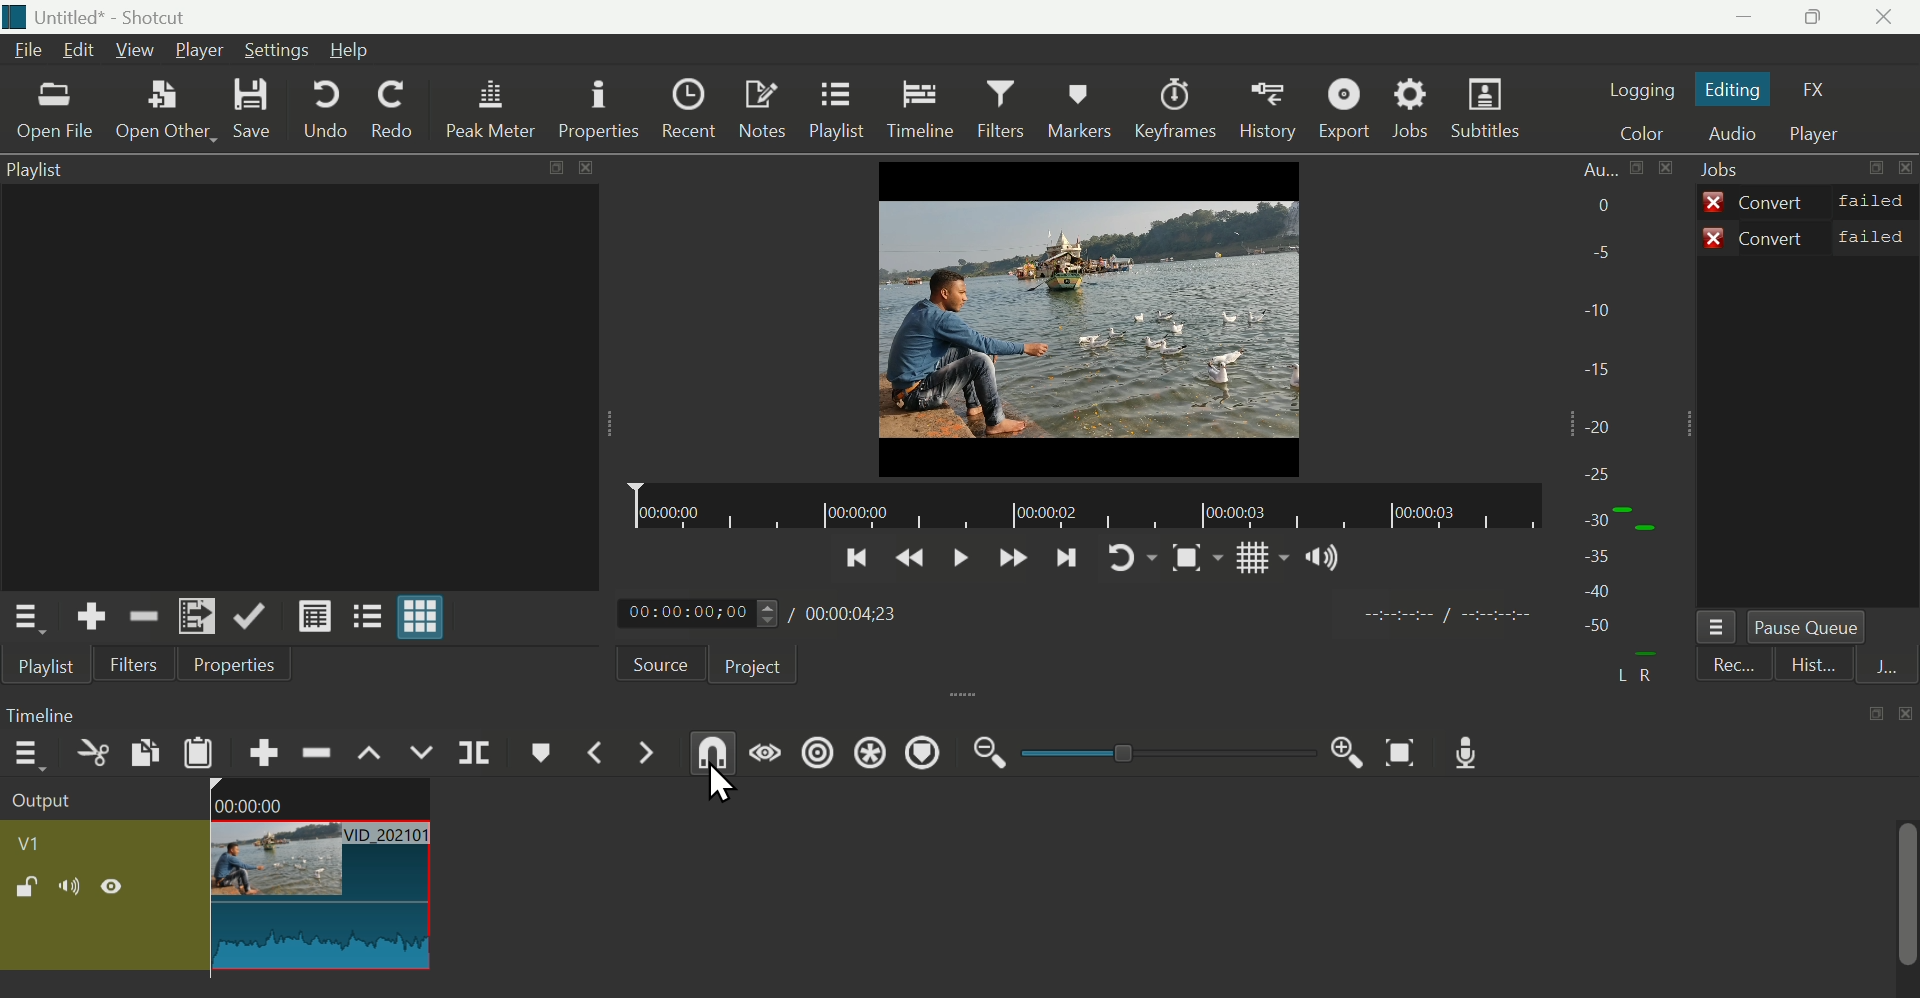 The height and width of the screenshot is (998, 1920). I want to click on scrollbar, so click(1909, 910).